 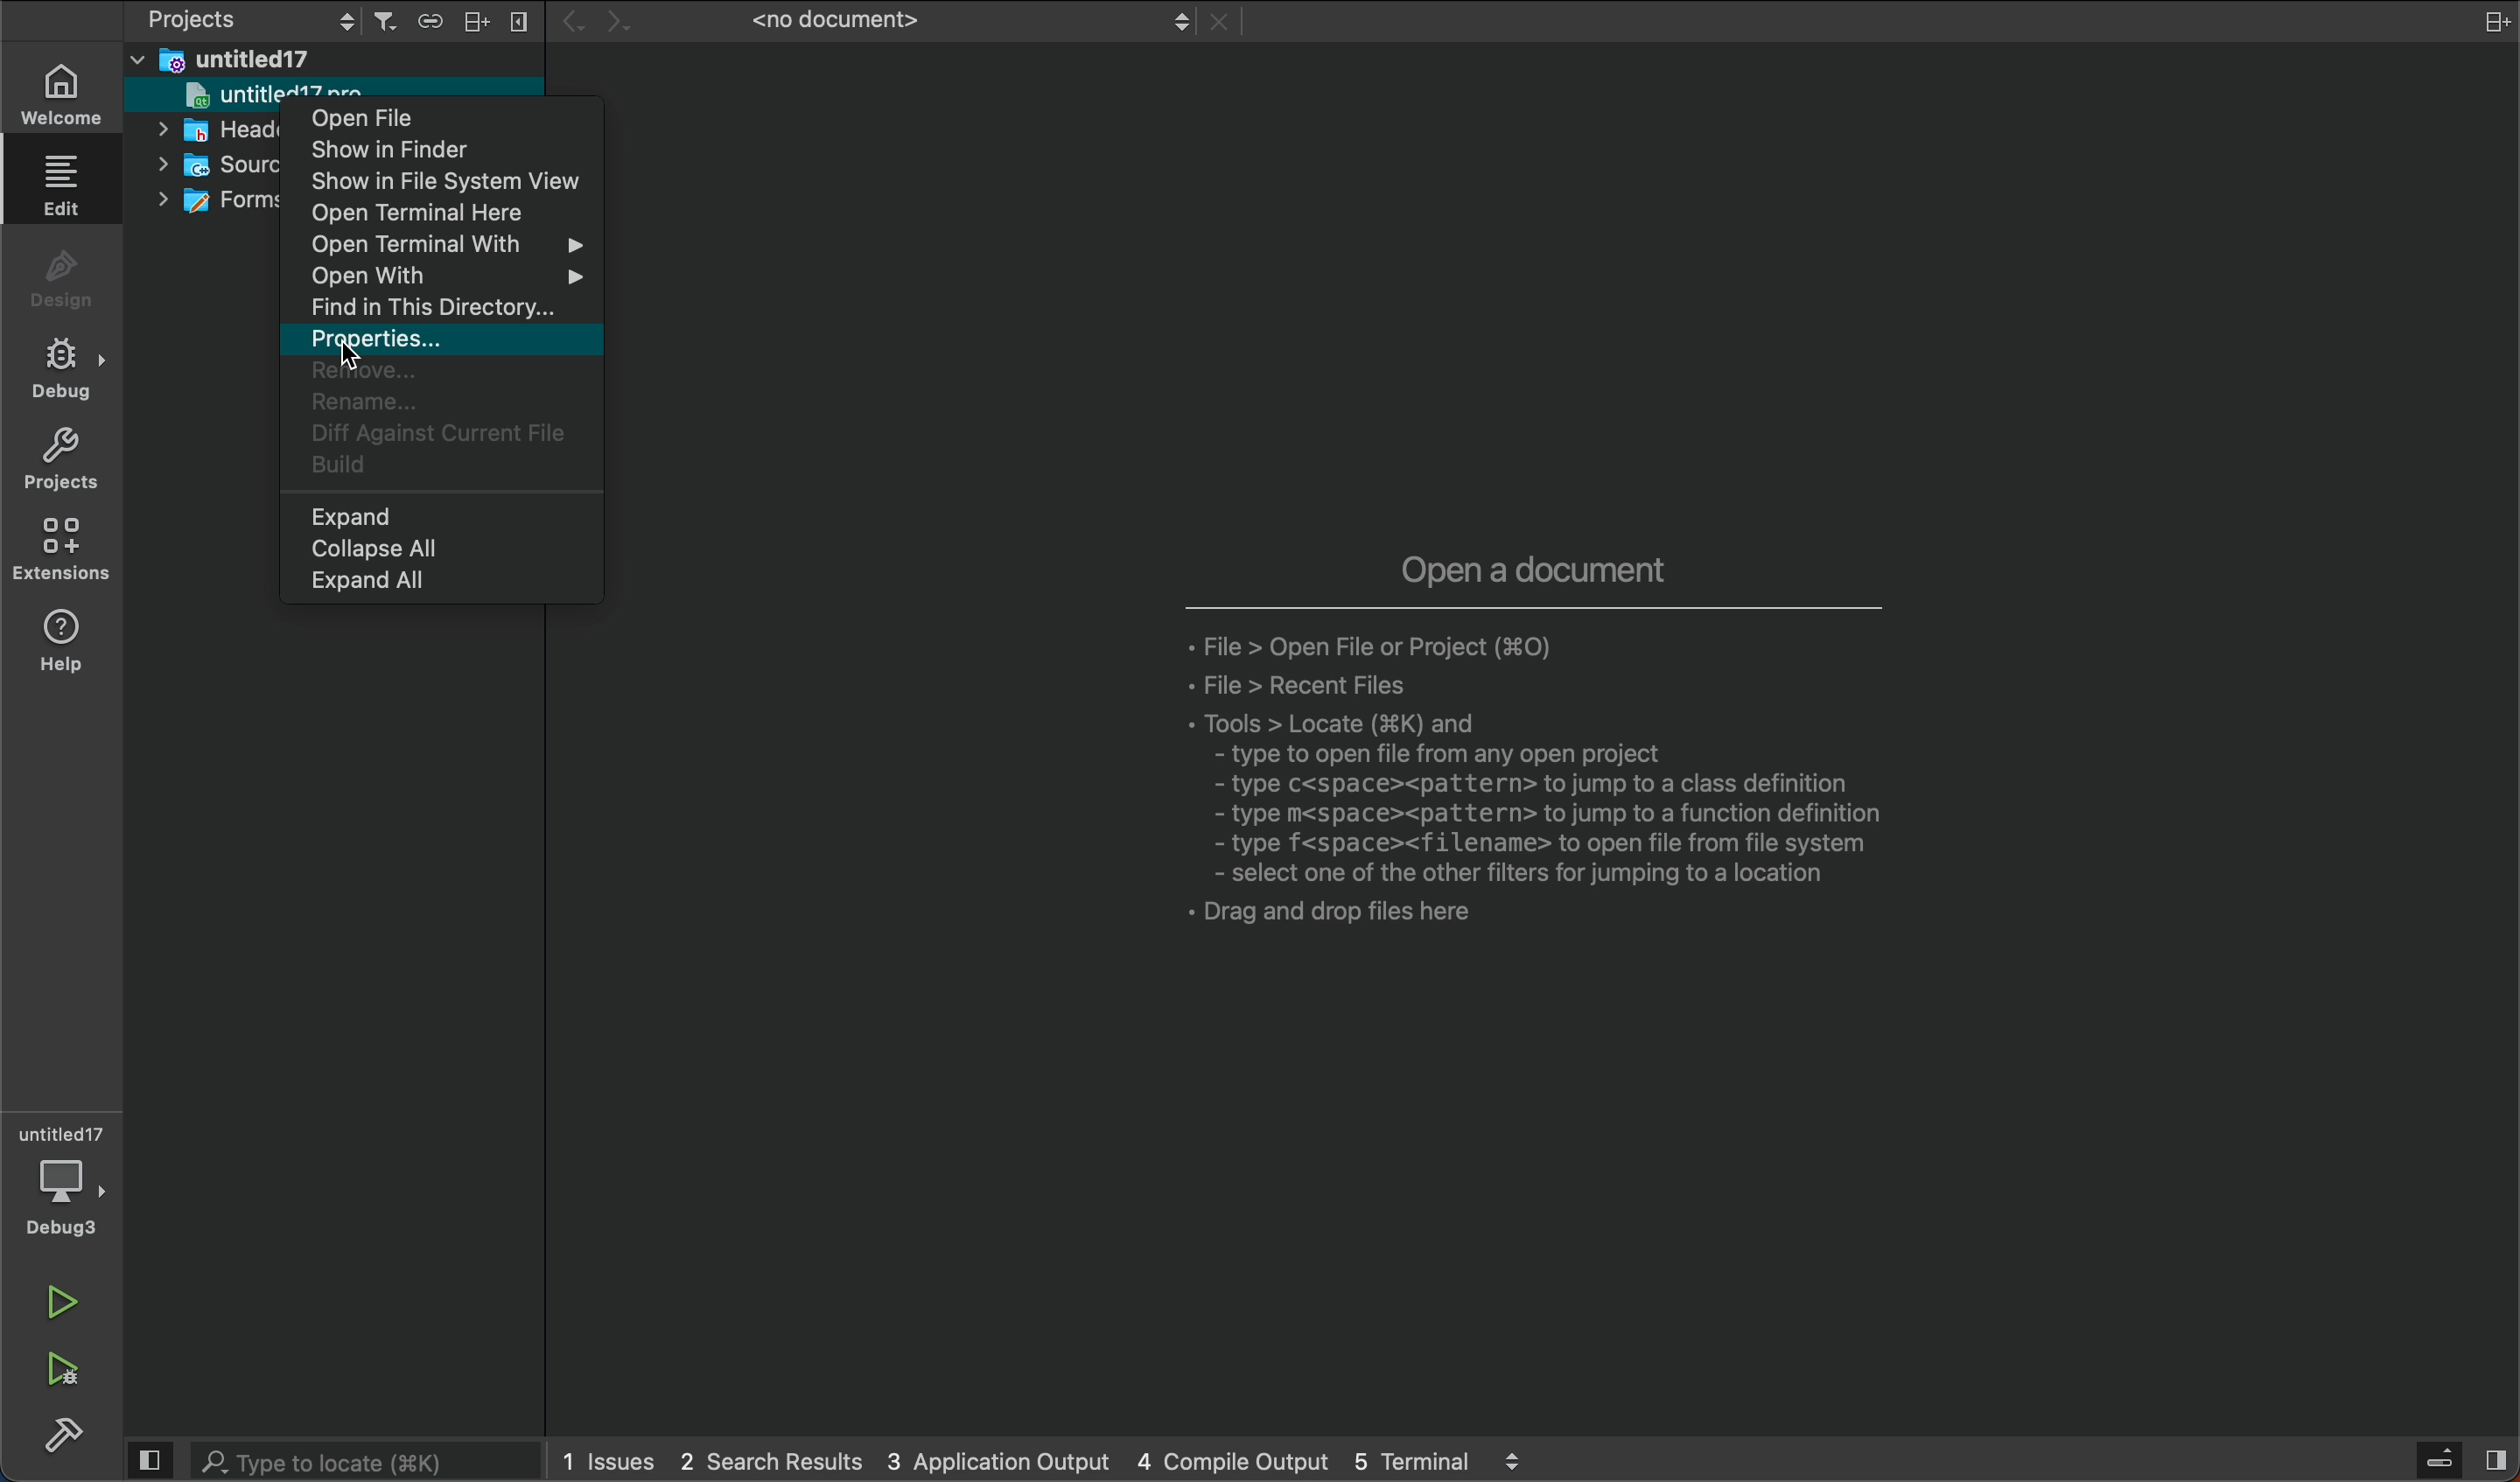 What do you see at coordinates (445, 374) in the screenshot?
I see `remove` at bounding box center [445, 374].